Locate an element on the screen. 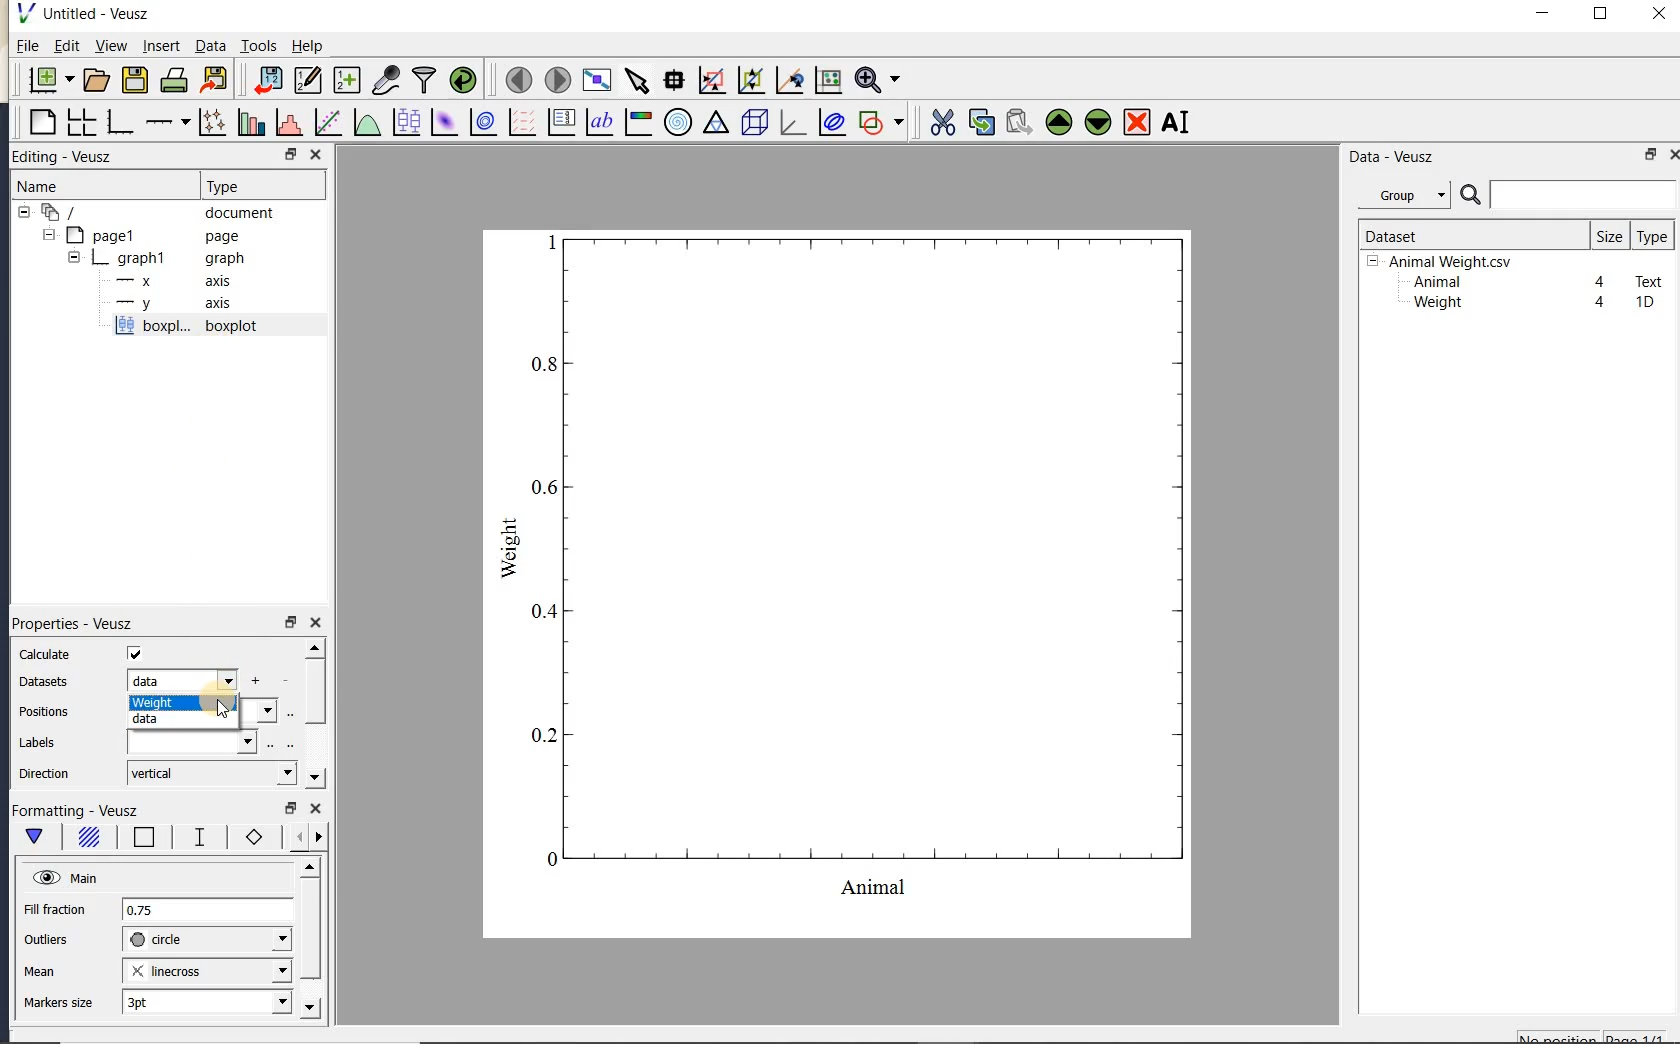 The height and width of the screenshot is (1044, 1680). 4 is located at coordinates (1601, 283).